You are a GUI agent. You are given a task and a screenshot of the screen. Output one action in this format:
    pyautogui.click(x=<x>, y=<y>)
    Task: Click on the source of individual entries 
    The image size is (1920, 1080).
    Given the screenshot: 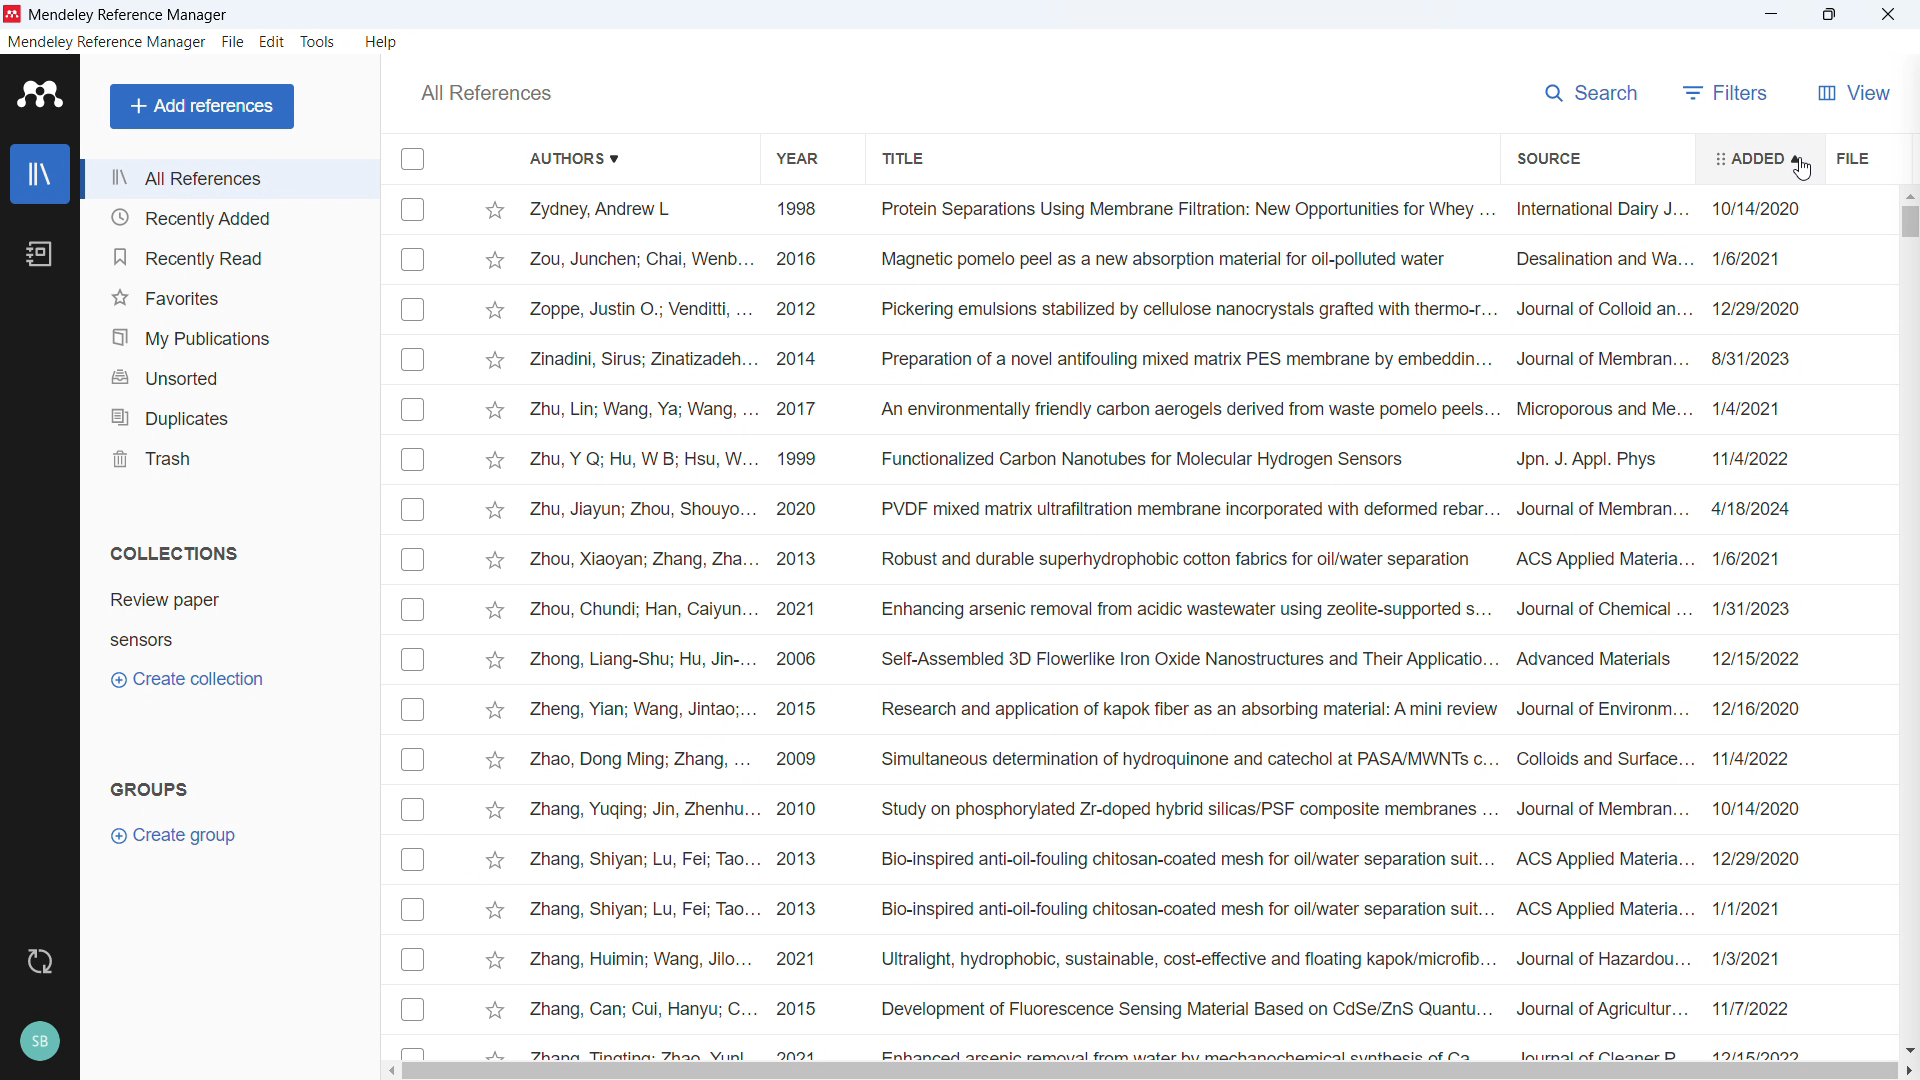 What is the action you would take?
    pyautogui.click(x=1600, y=629)
    